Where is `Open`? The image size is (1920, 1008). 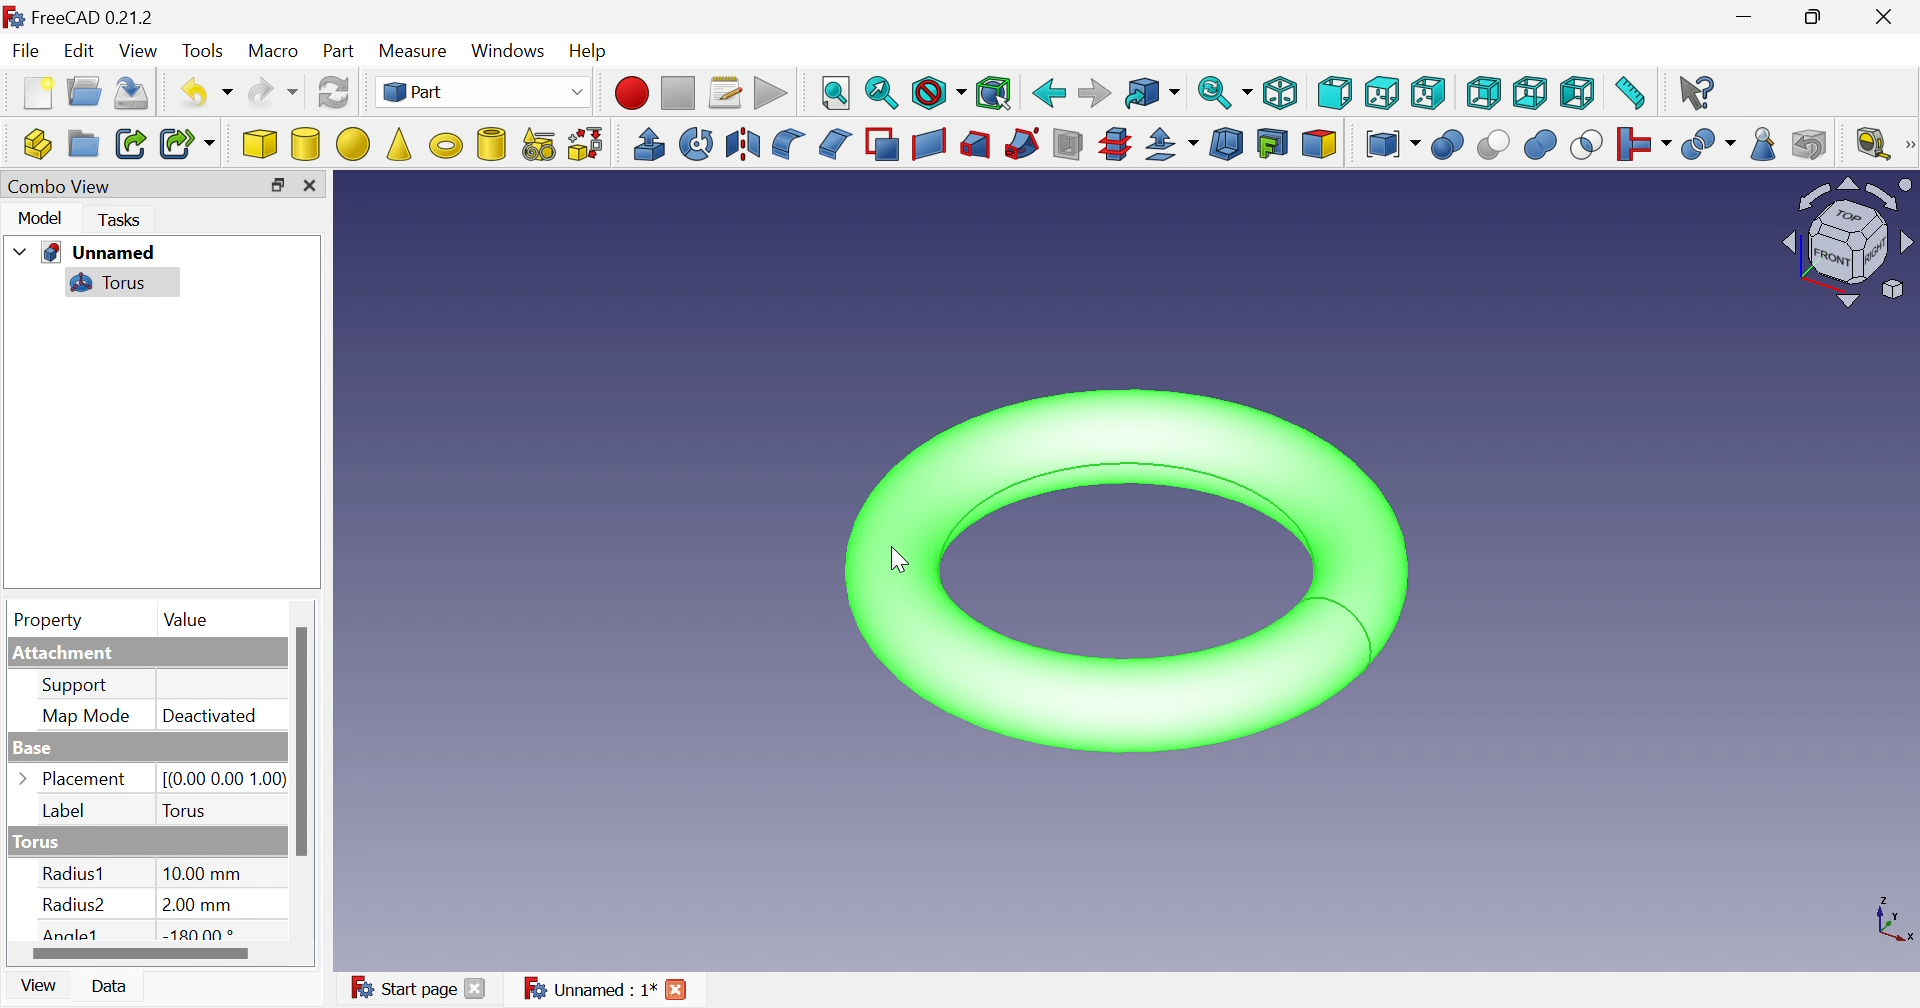 Open is located at coordinates (86, 94).